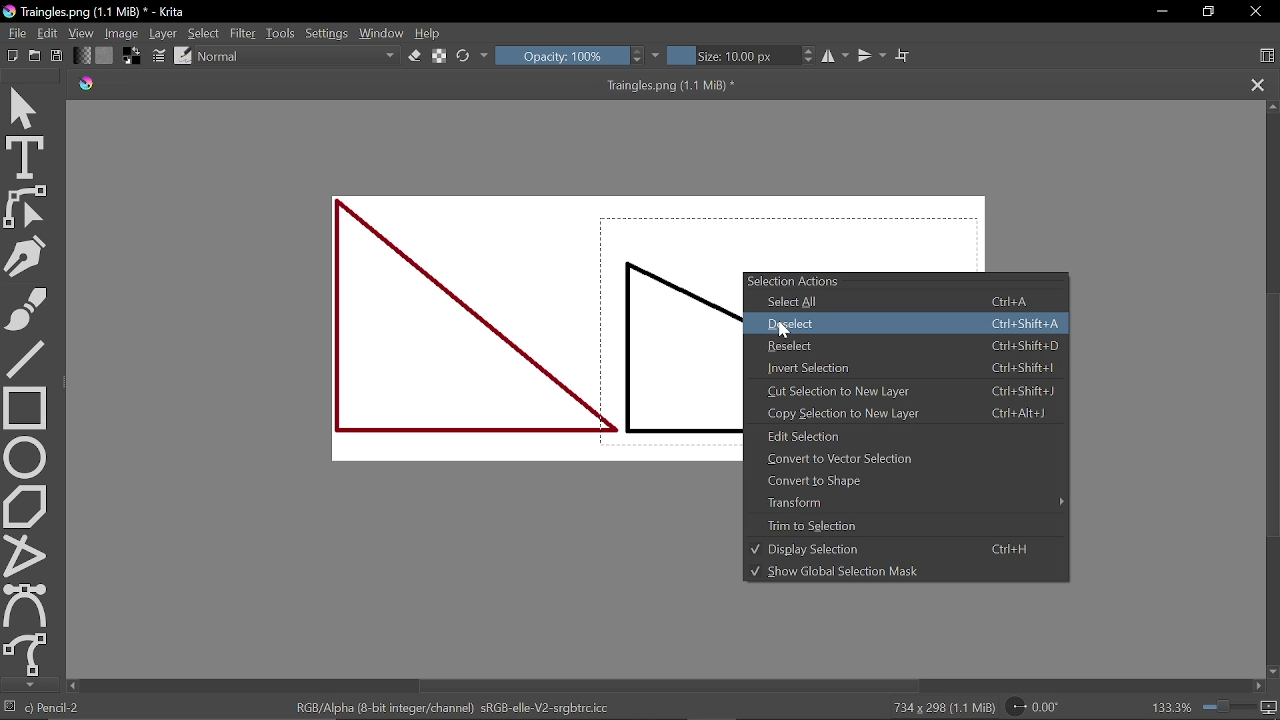 Image resolution: width=1280 pixels, height=720 pixels. I want to click on Move up, so click(1272, 106).